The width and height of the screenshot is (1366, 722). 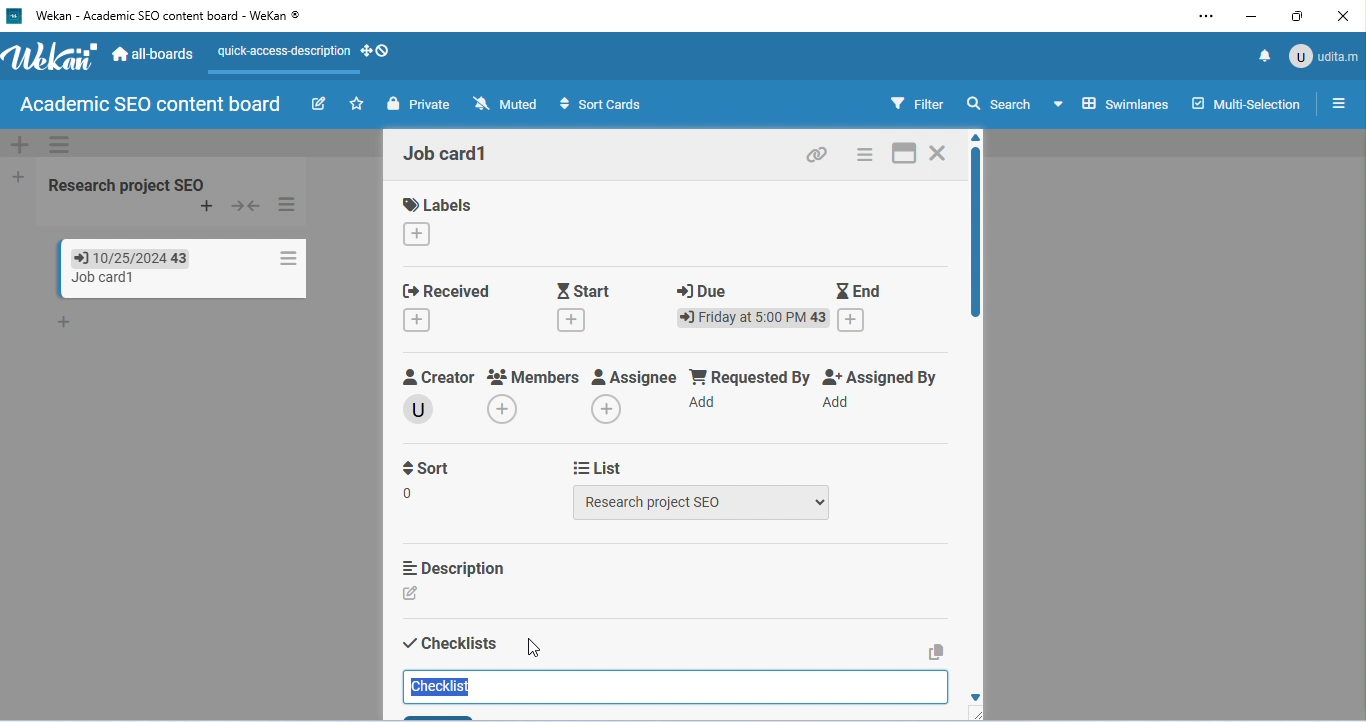 What do you see at coordinates (1324, 54) in the screenshot?
I see `admin` at bounding box center [1324, 54].